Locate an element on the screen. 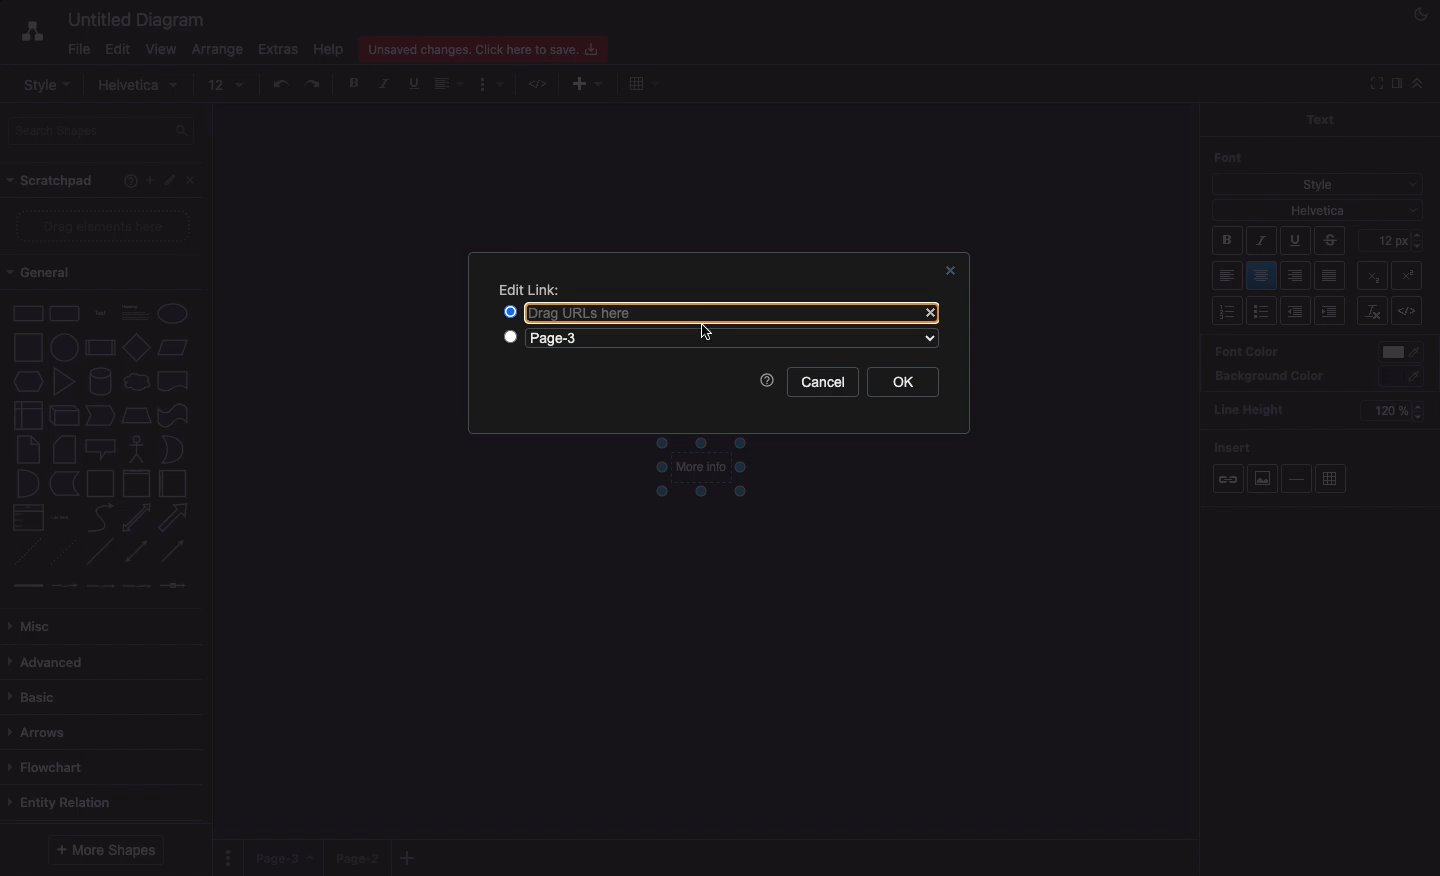 This screenshot has height=876, width=1440. List is located at coordinates (1226, 311).